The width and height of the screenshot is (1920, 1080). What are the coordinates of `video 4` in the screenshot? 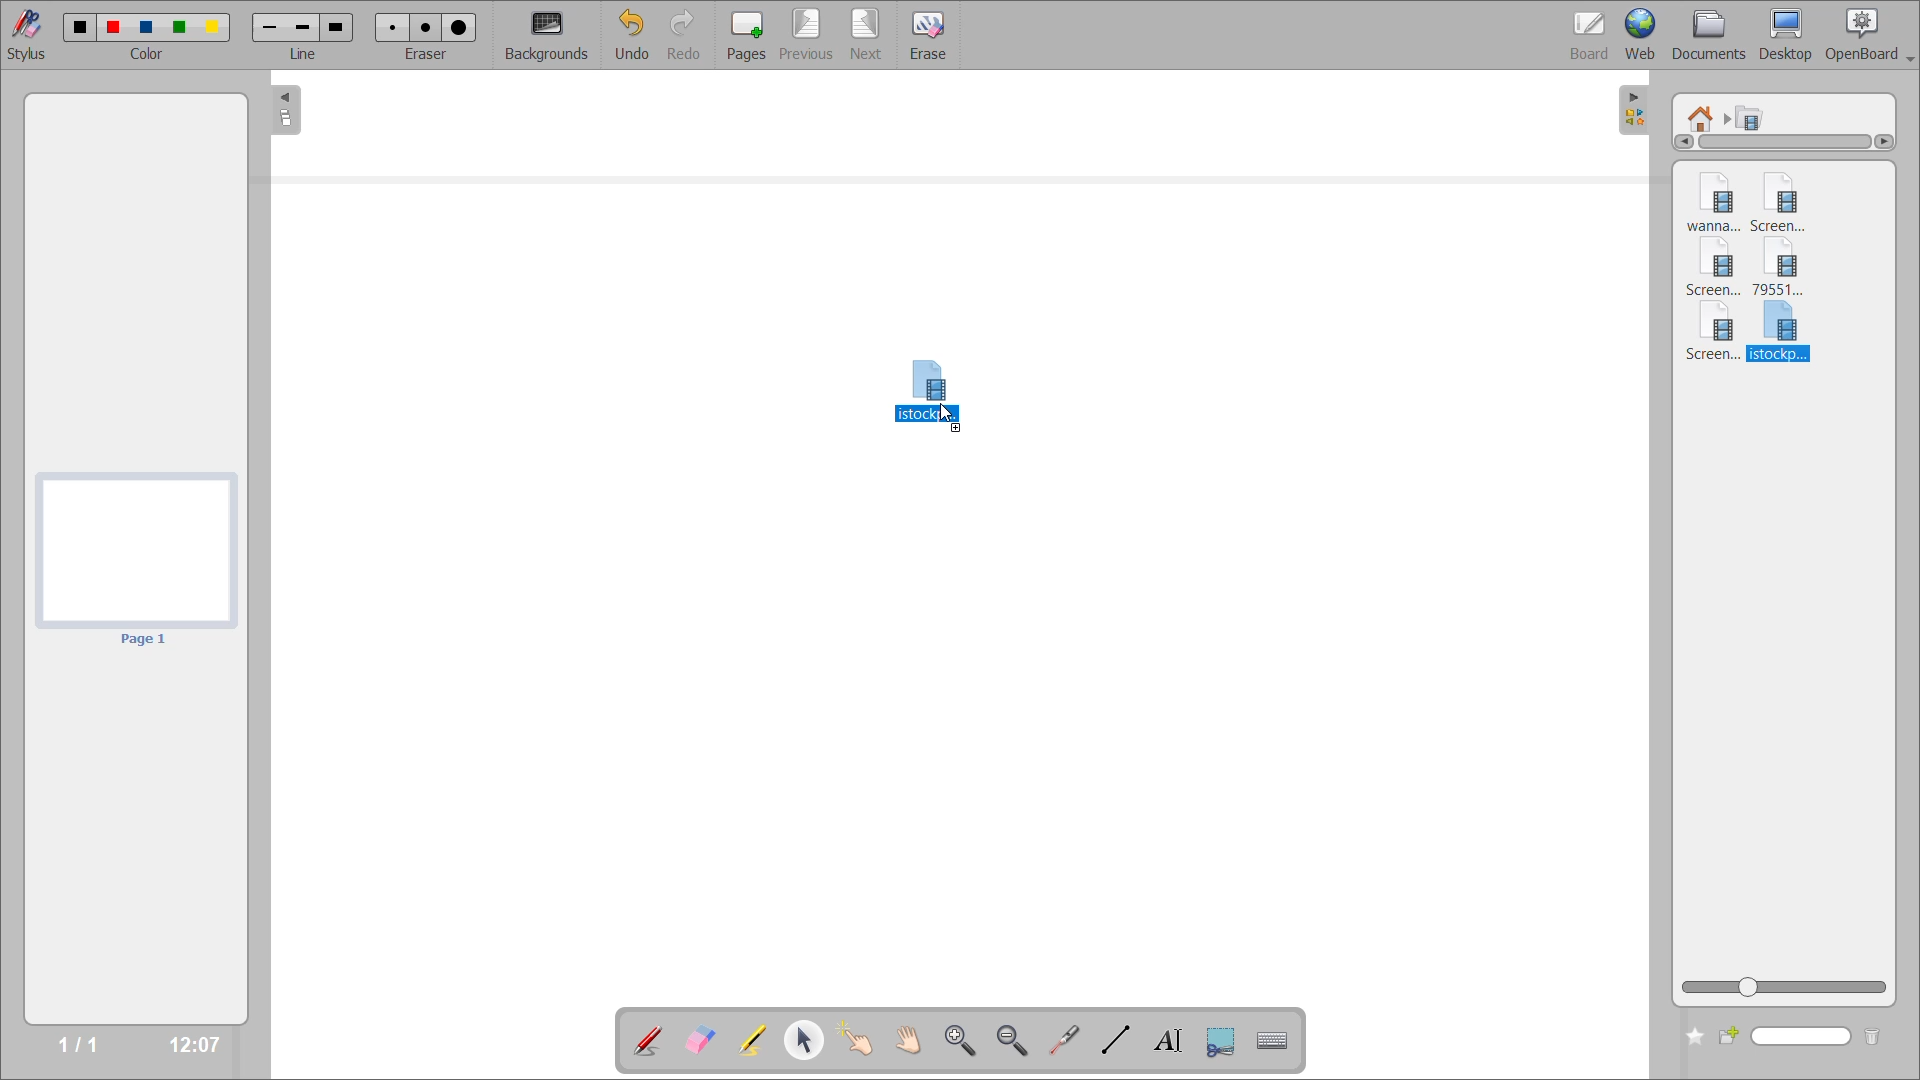 It's located at (1791, 269).